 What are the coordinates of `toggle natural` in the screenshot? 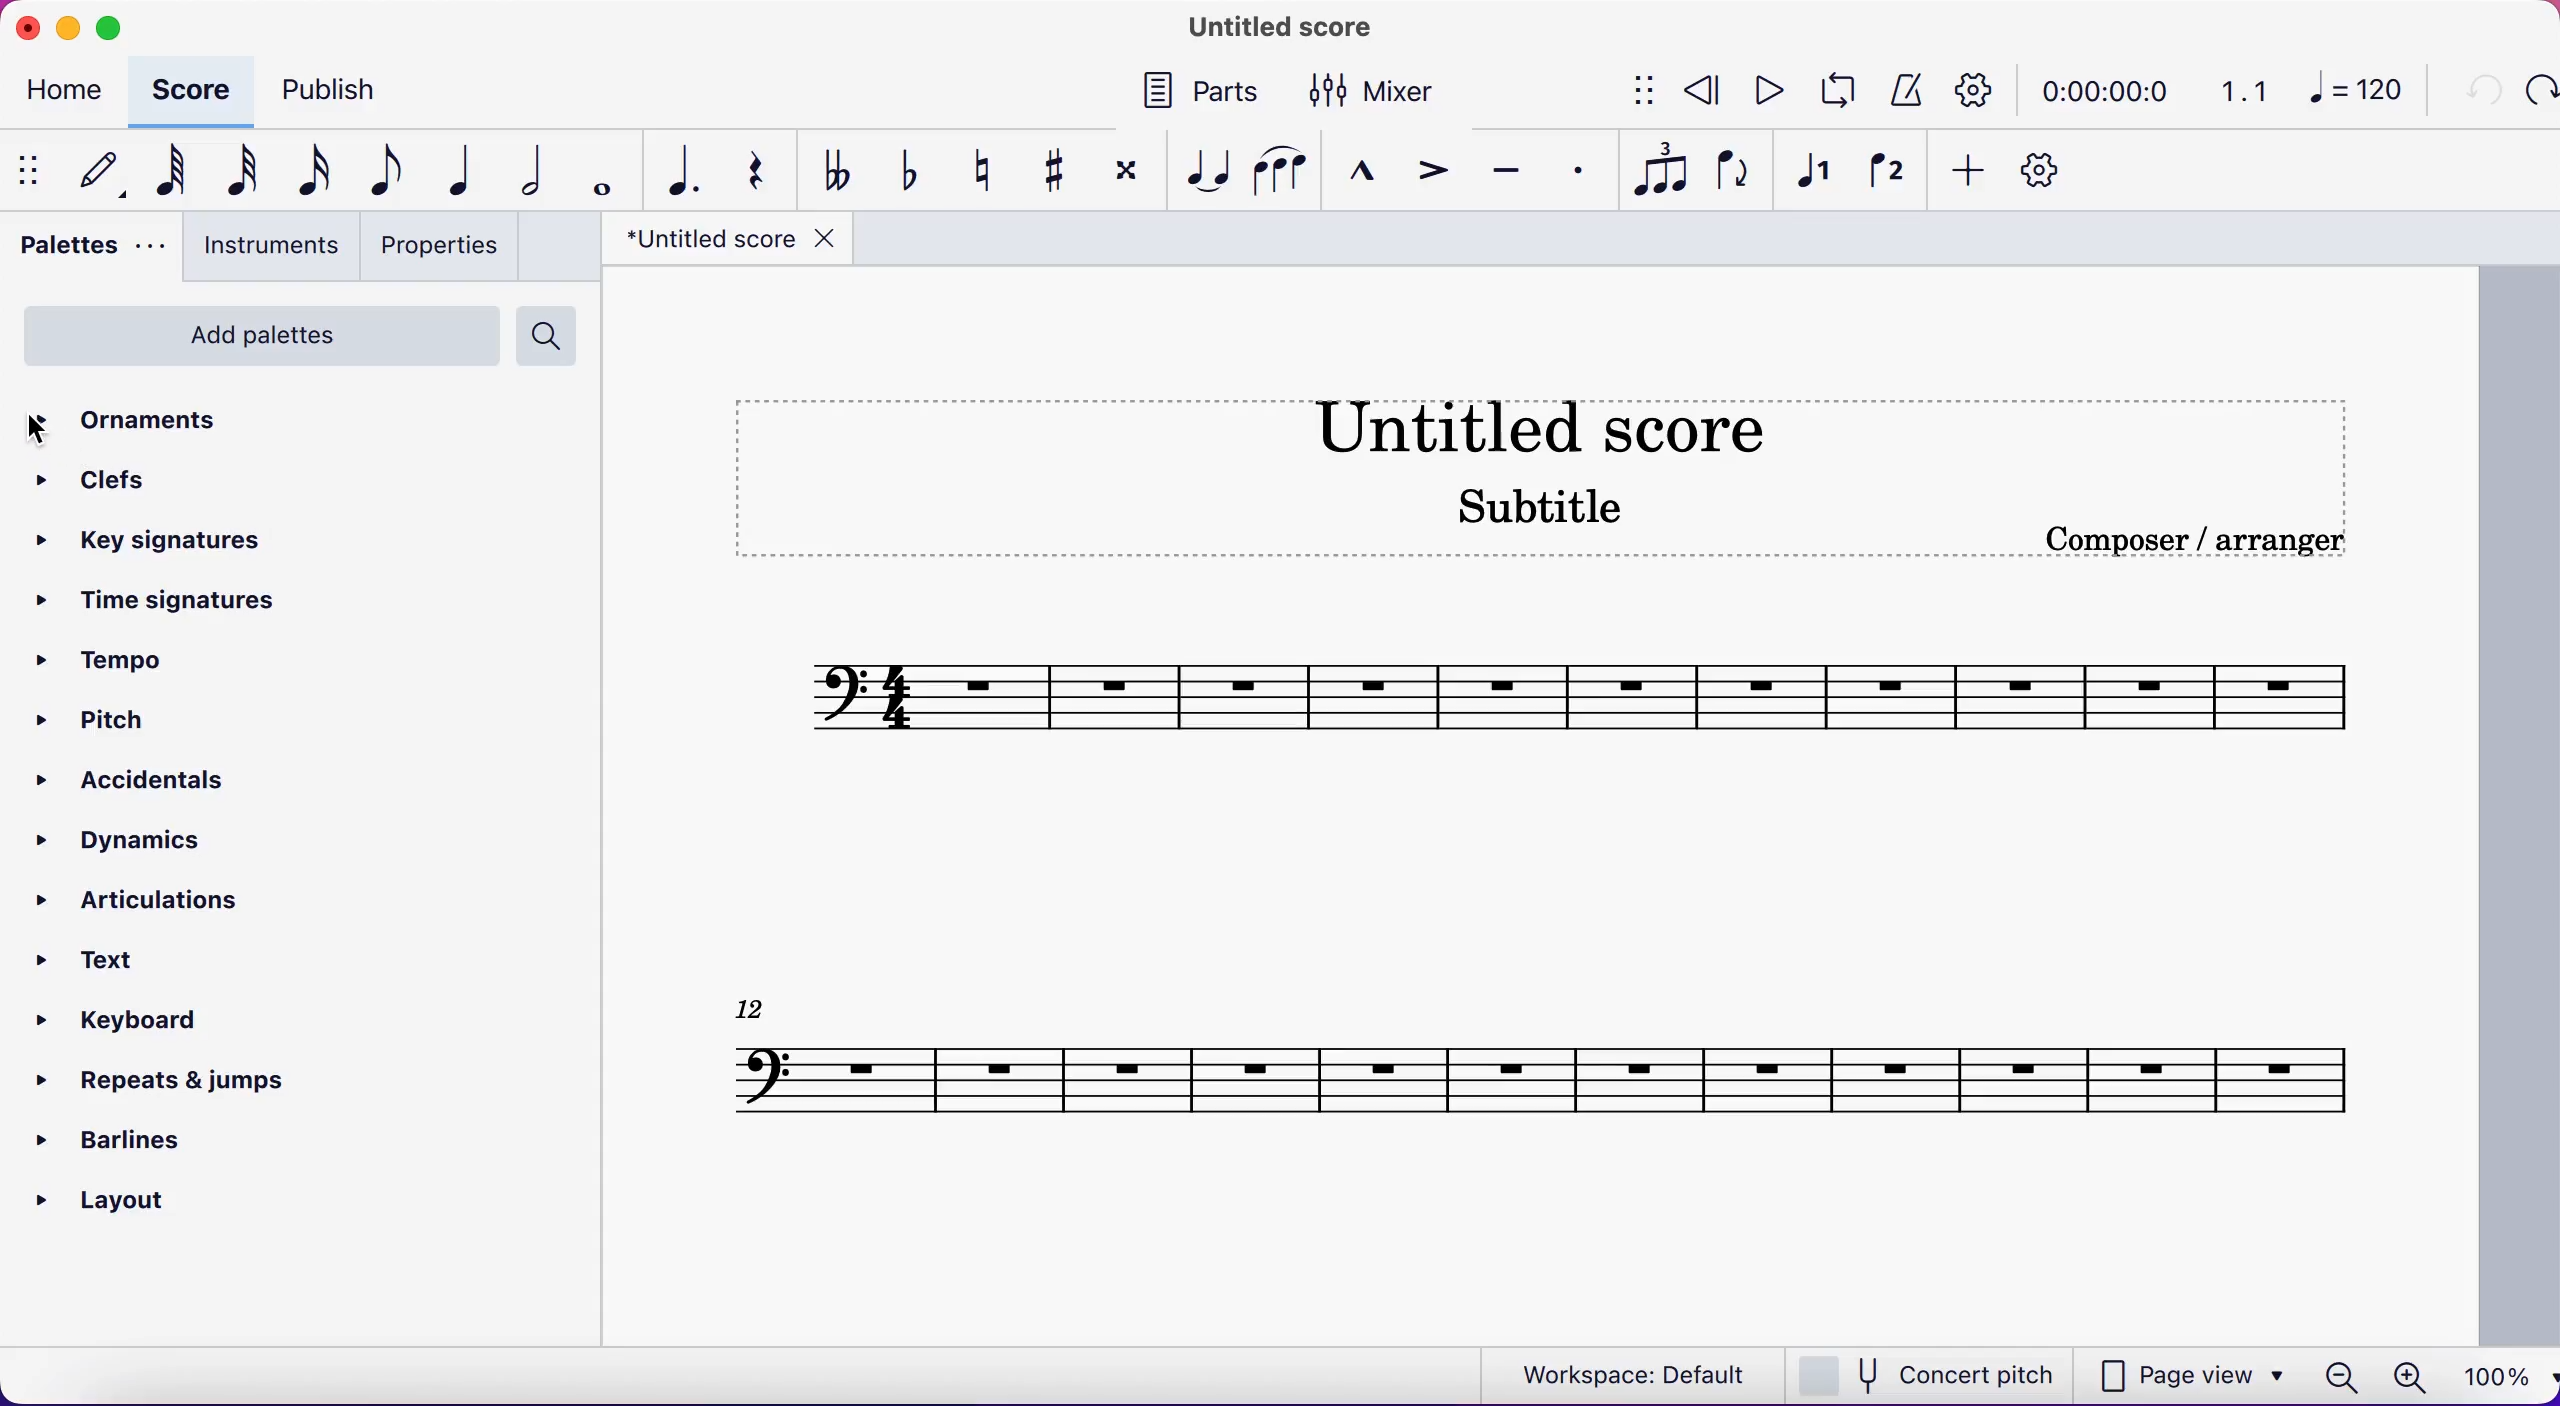 It's located at (982, 168).